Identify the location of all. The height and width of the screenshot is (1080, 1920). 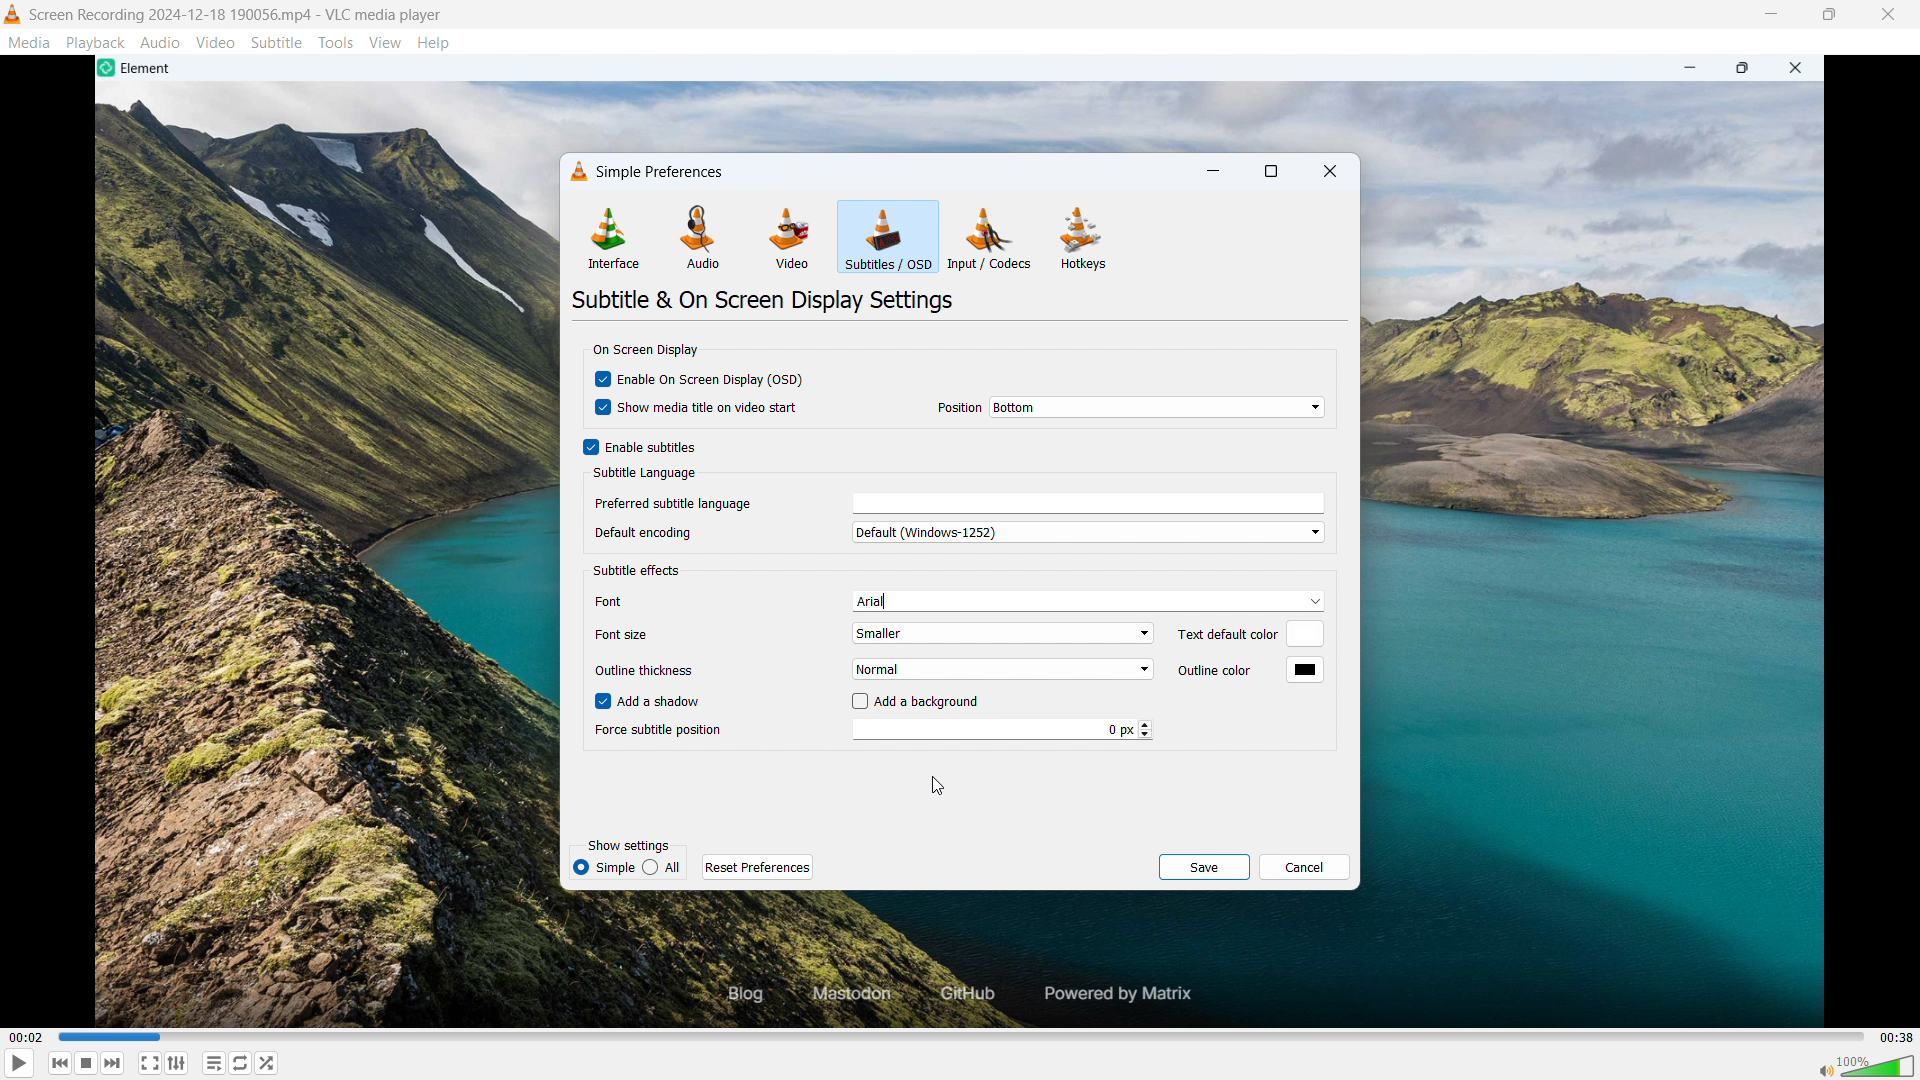
(603, 868).